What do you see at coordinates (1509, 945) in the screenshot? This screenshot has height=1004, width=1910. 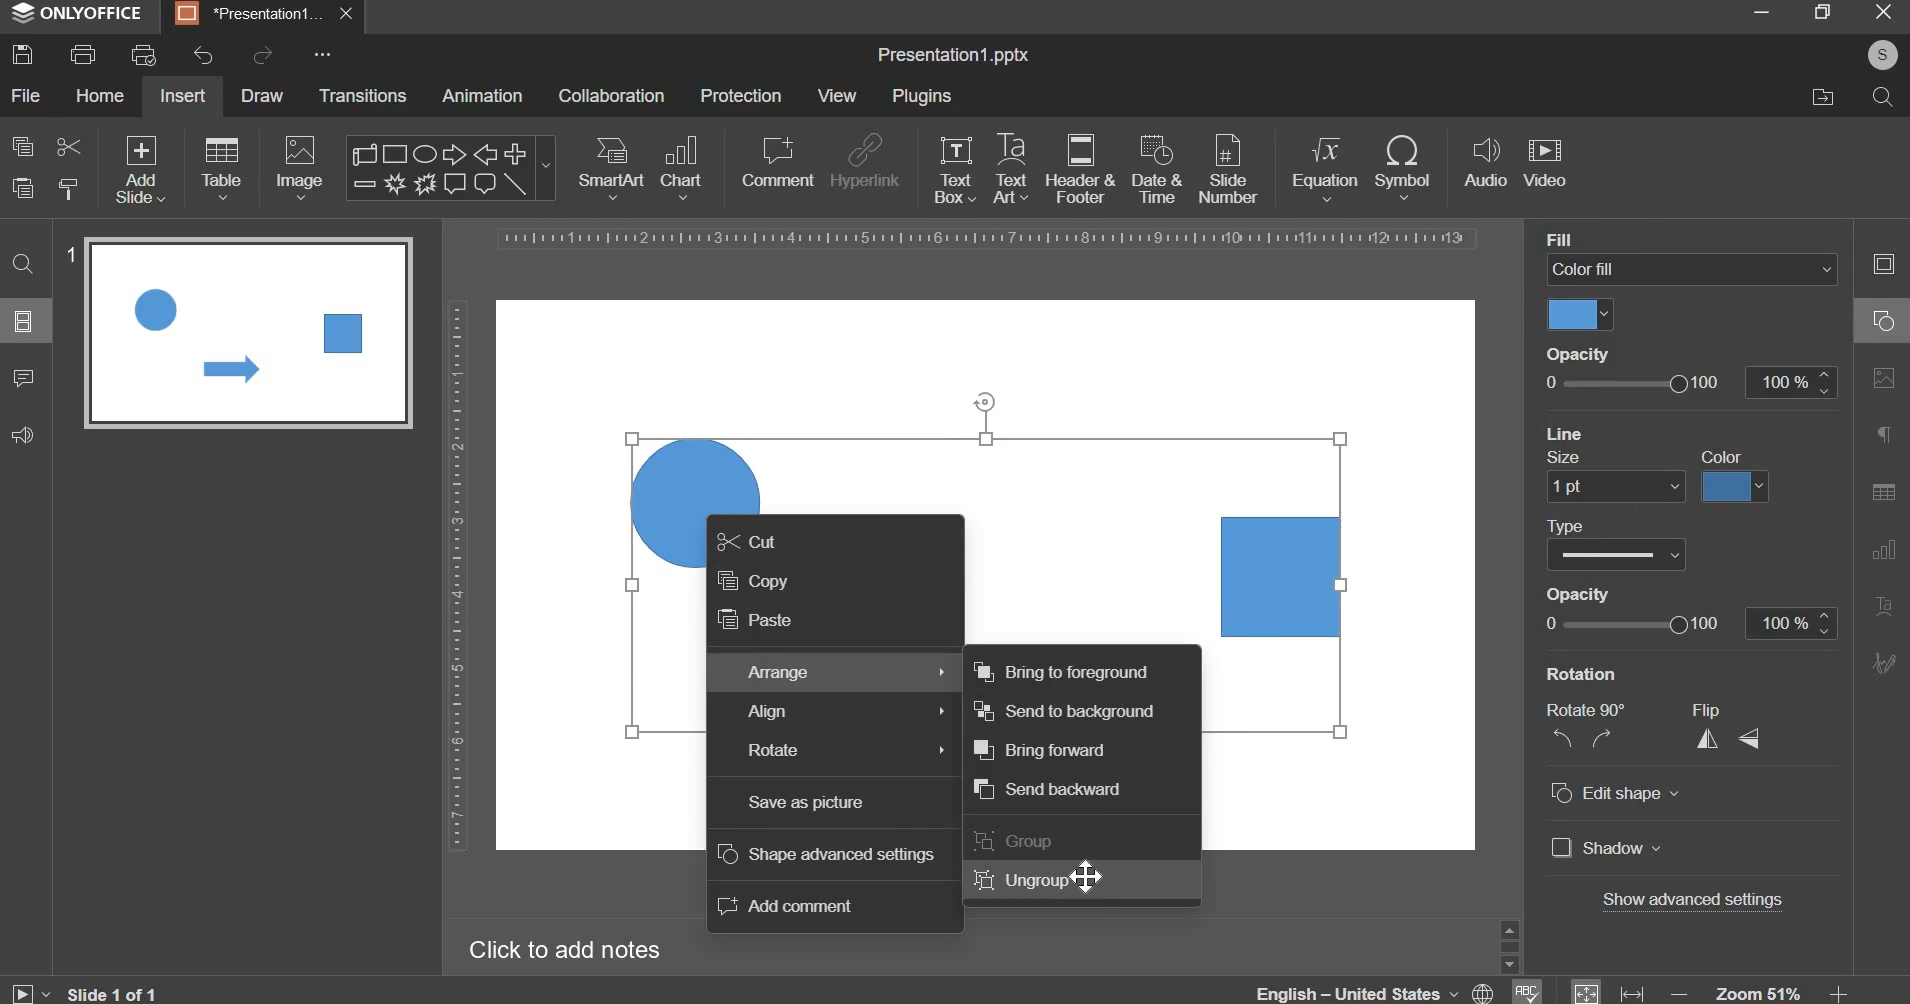 I see `vertical slider` at bounding box center [1509, 945].